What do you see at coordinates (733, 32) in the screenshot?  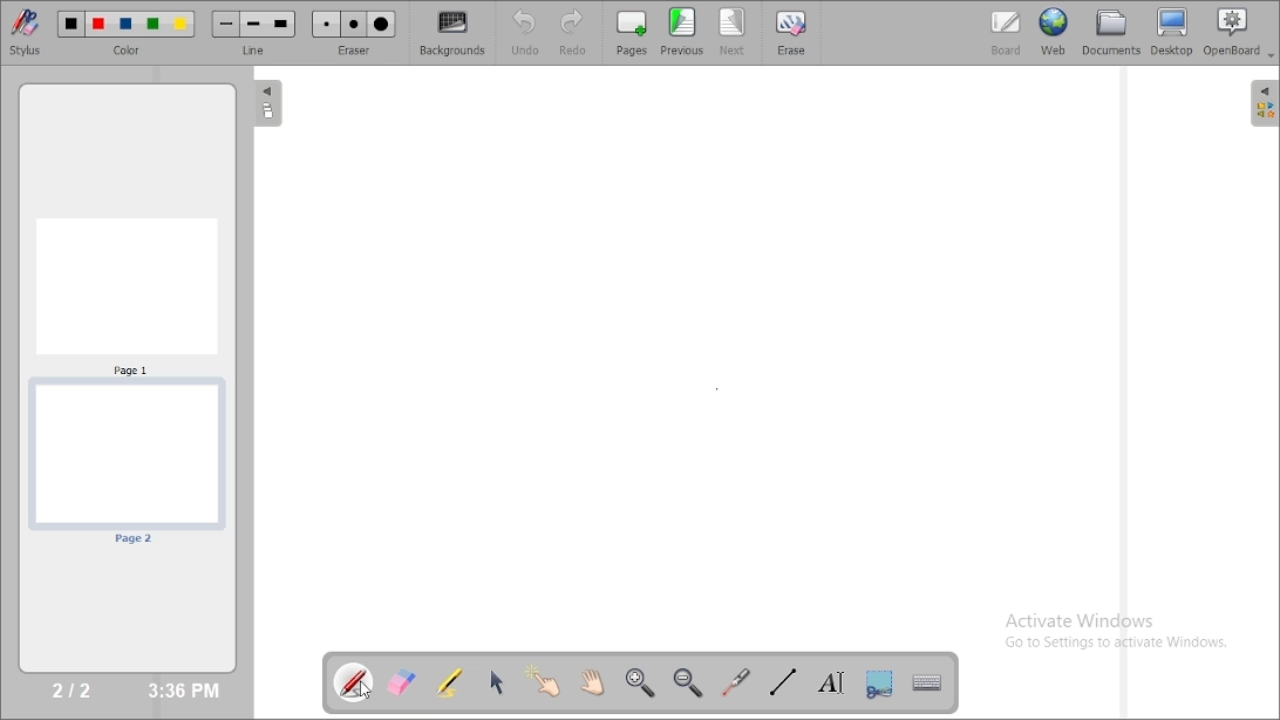 I see `next` at bounding box center [733, 32].